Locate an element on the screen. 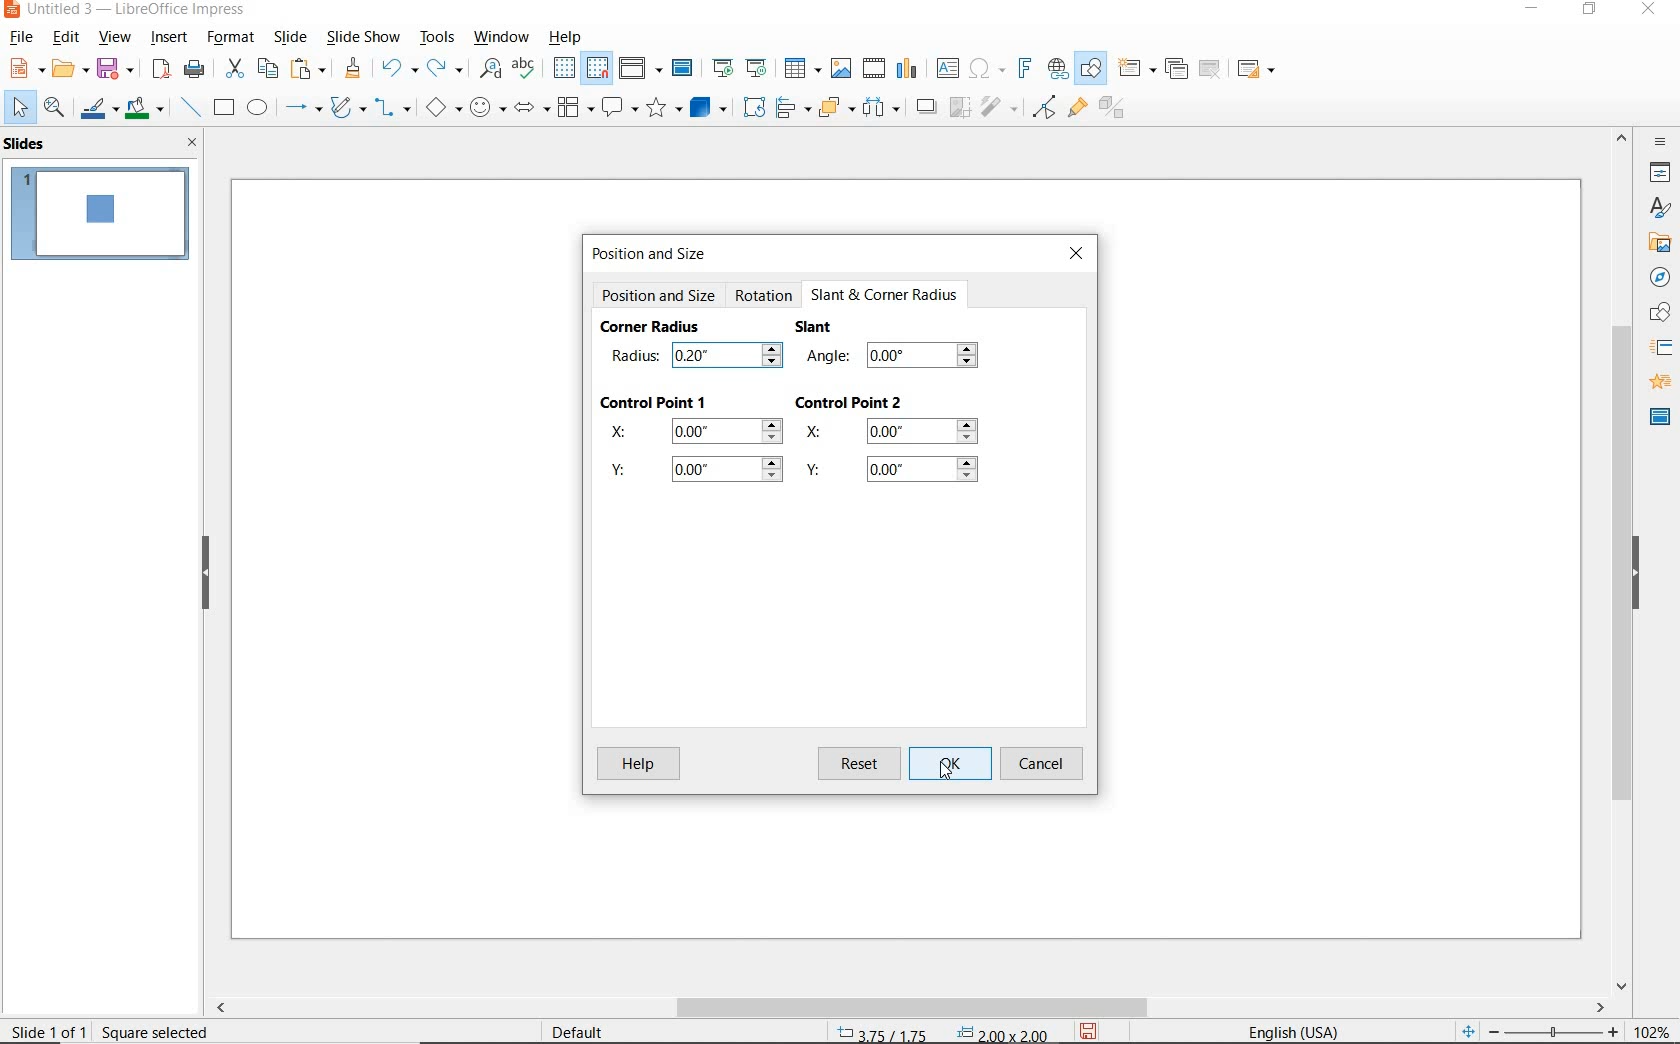 The image size is (1680, 1044). edit is located at coordinates (66, 38).